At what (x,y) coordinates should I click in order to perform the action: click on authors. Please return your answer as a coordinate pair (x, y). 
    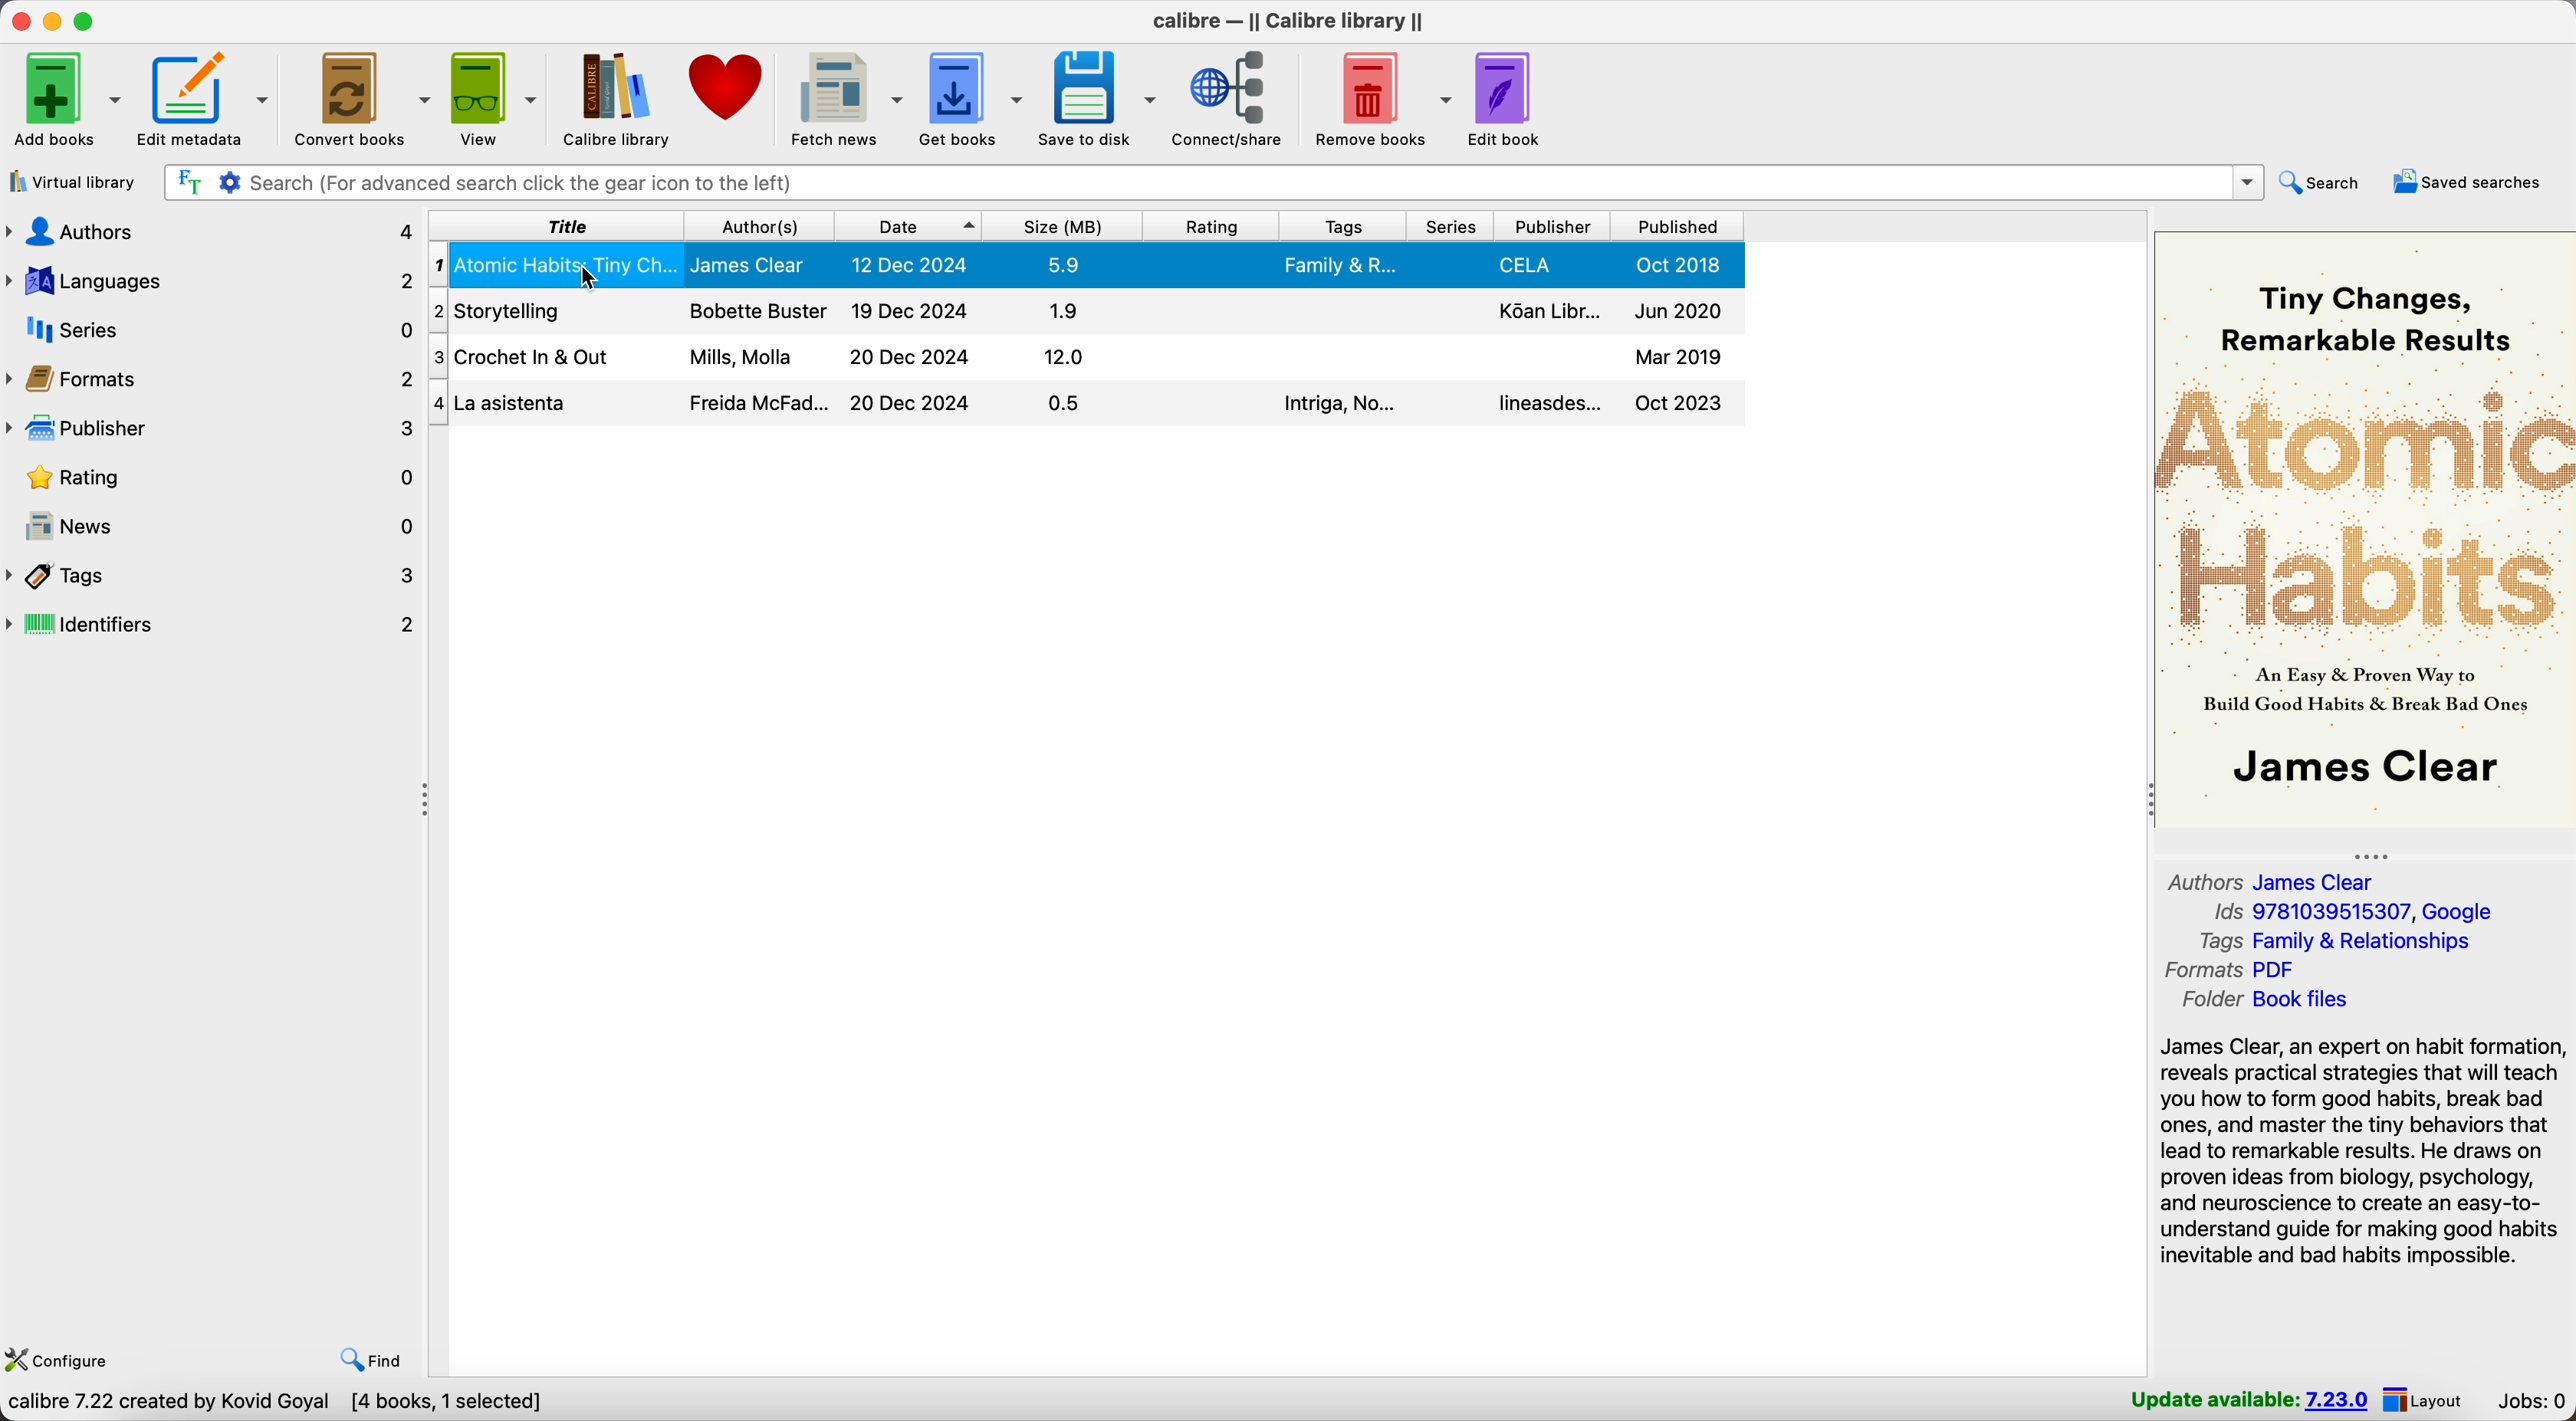
    Looking at the image, I should click on (2276, 878).